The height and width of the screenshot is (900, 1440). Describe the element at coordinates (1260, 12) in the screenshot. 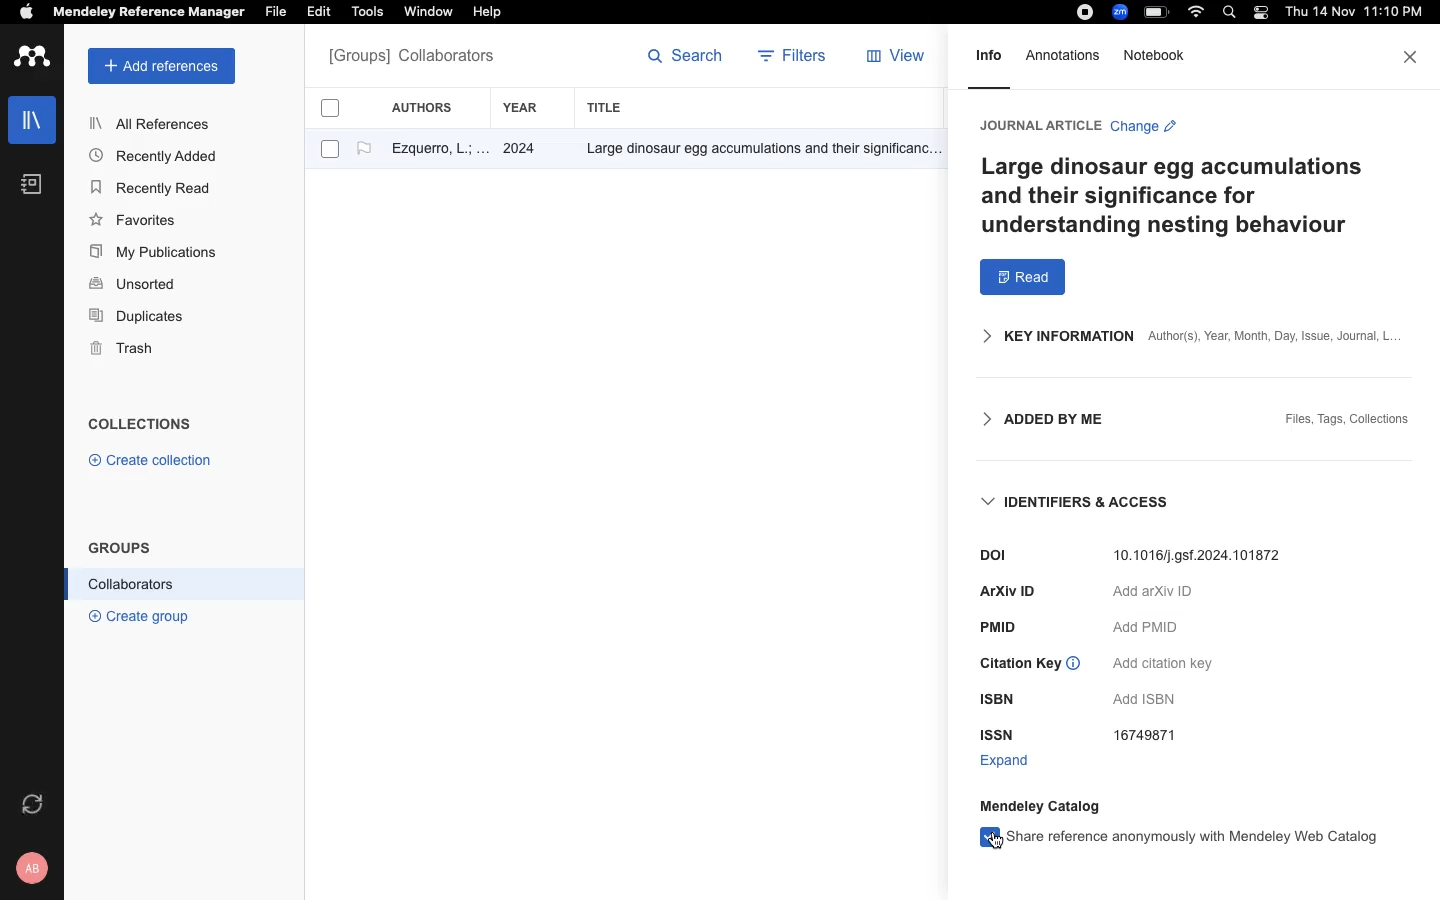

I see `light/dark mode` at that location.